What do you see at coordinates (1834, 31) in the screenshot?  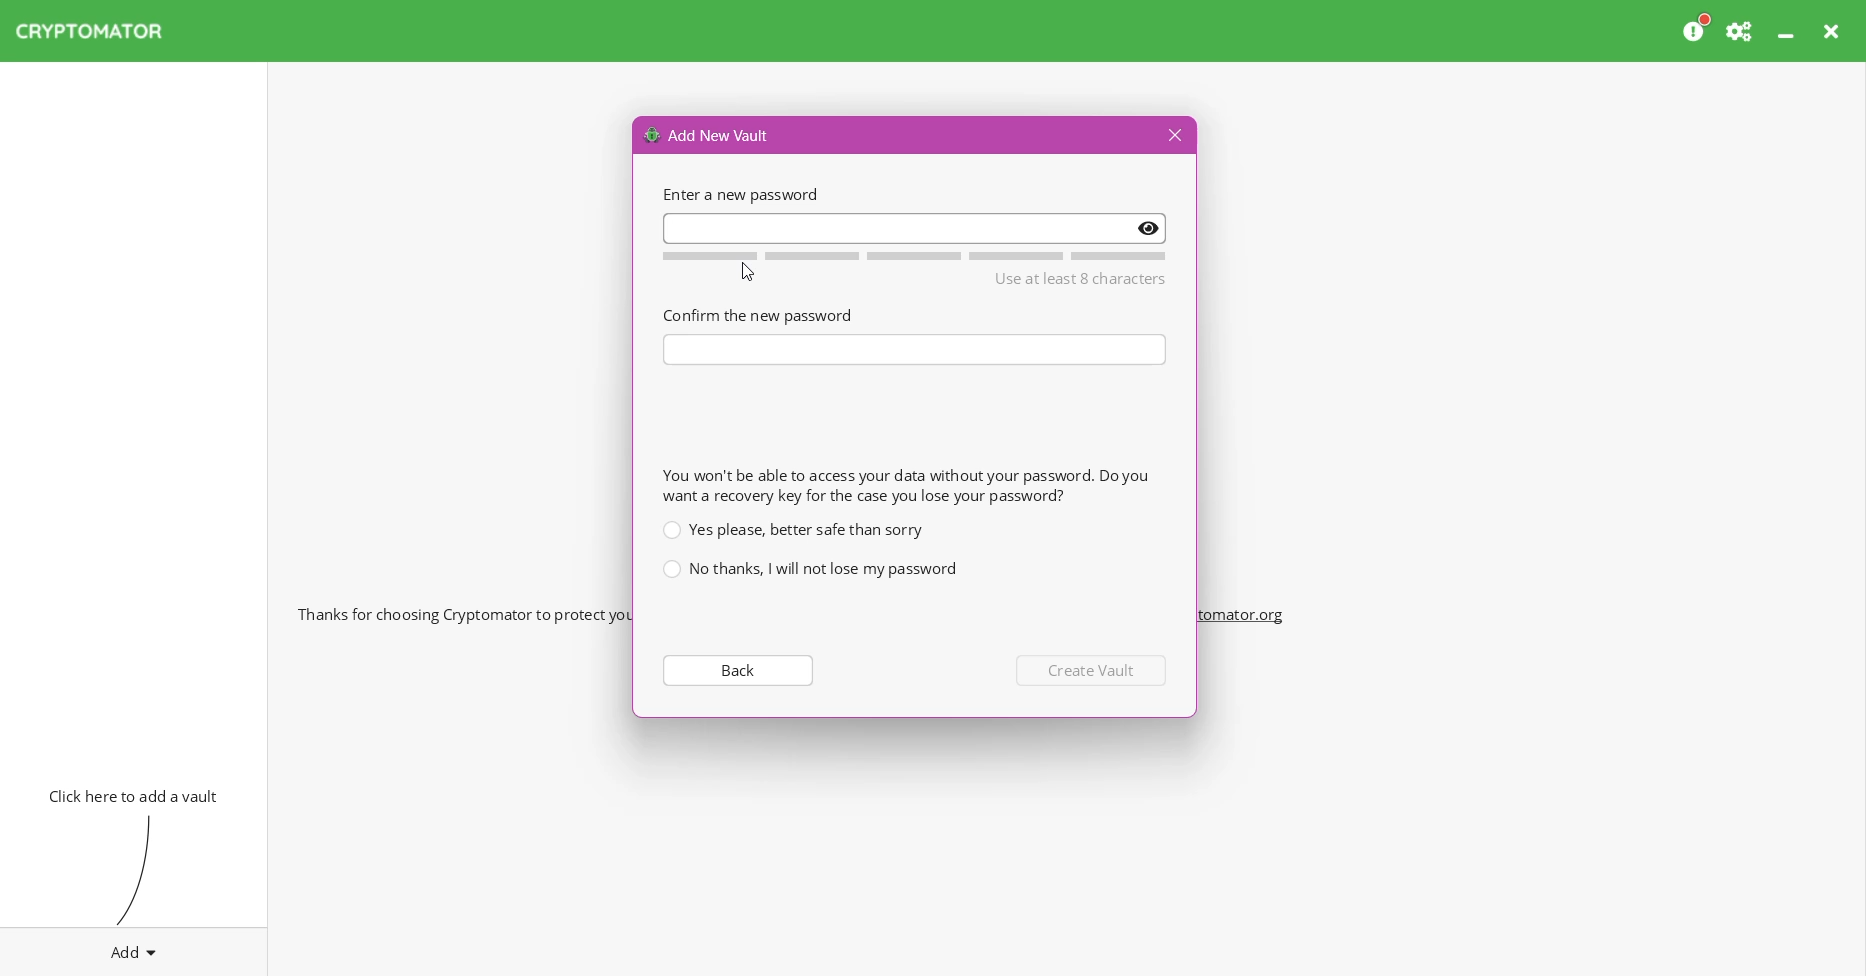 I see `Close` at bounding box center [1834, 31].